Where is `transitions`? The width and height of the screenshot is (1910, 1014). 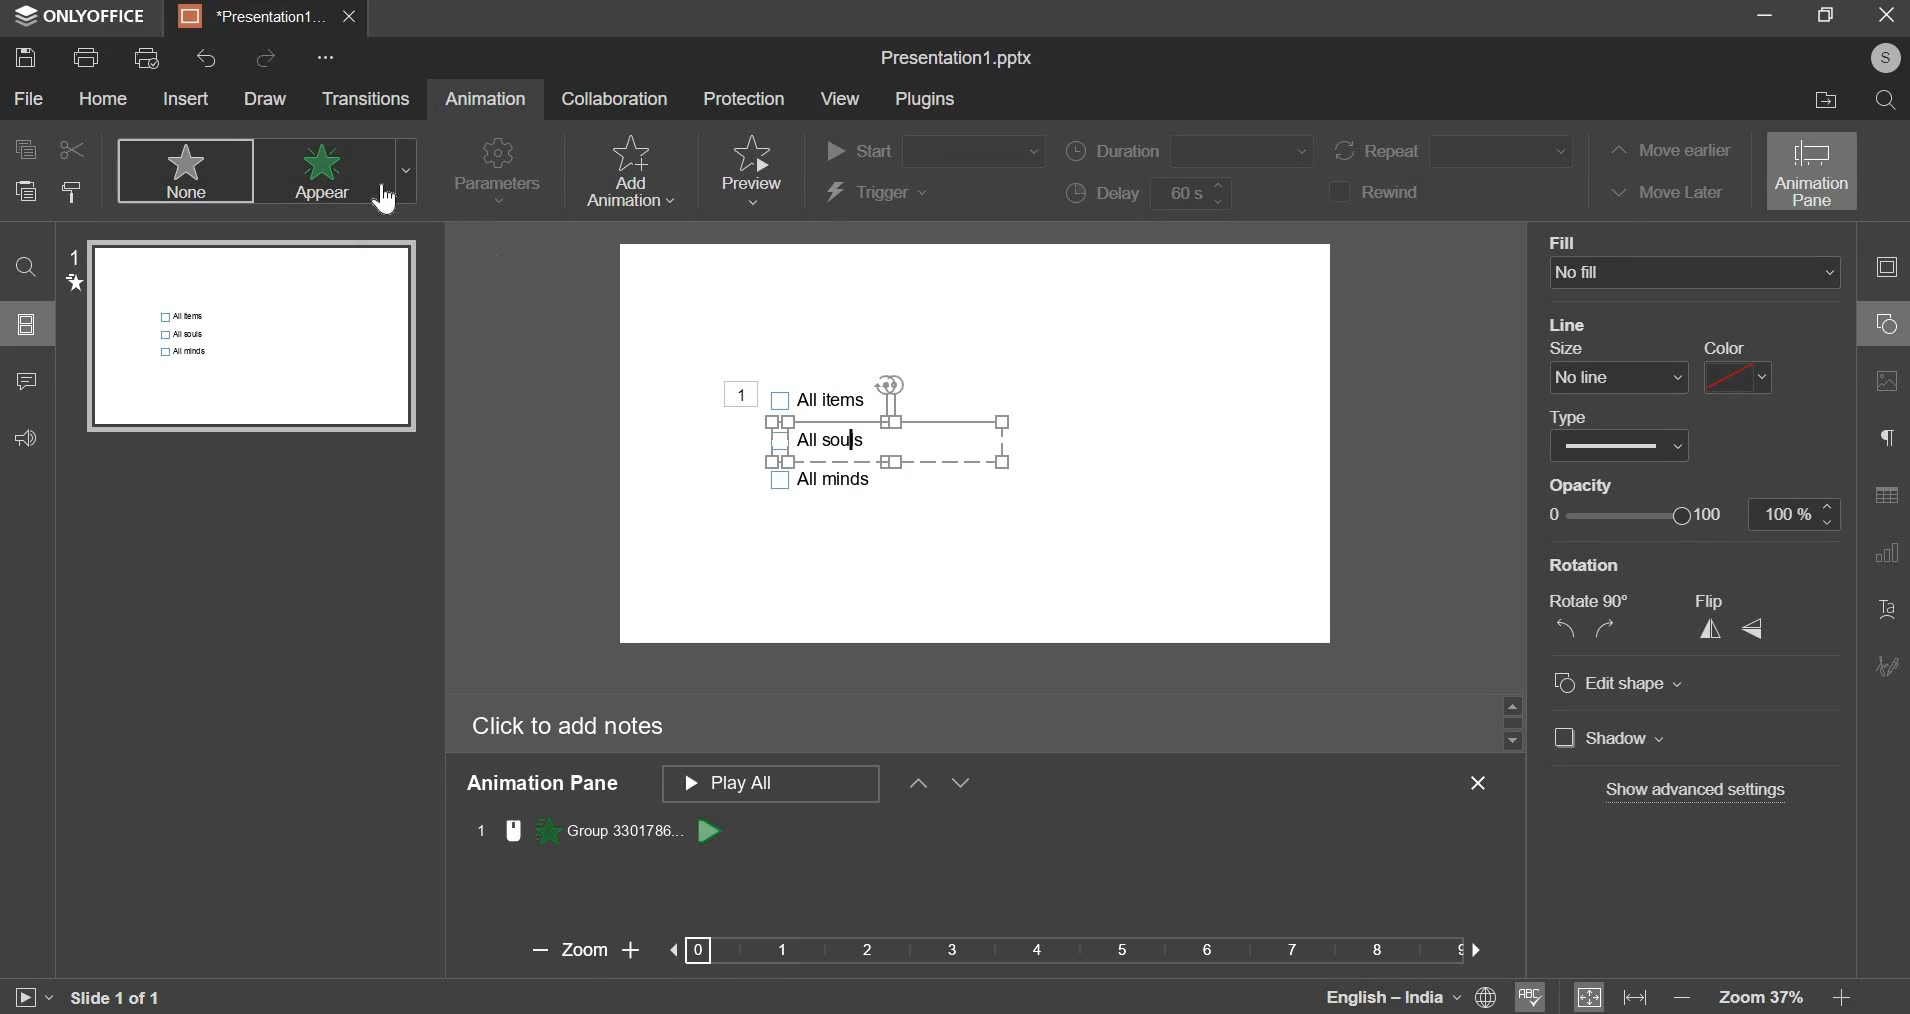 transitions is located at coordinates (365, 98).